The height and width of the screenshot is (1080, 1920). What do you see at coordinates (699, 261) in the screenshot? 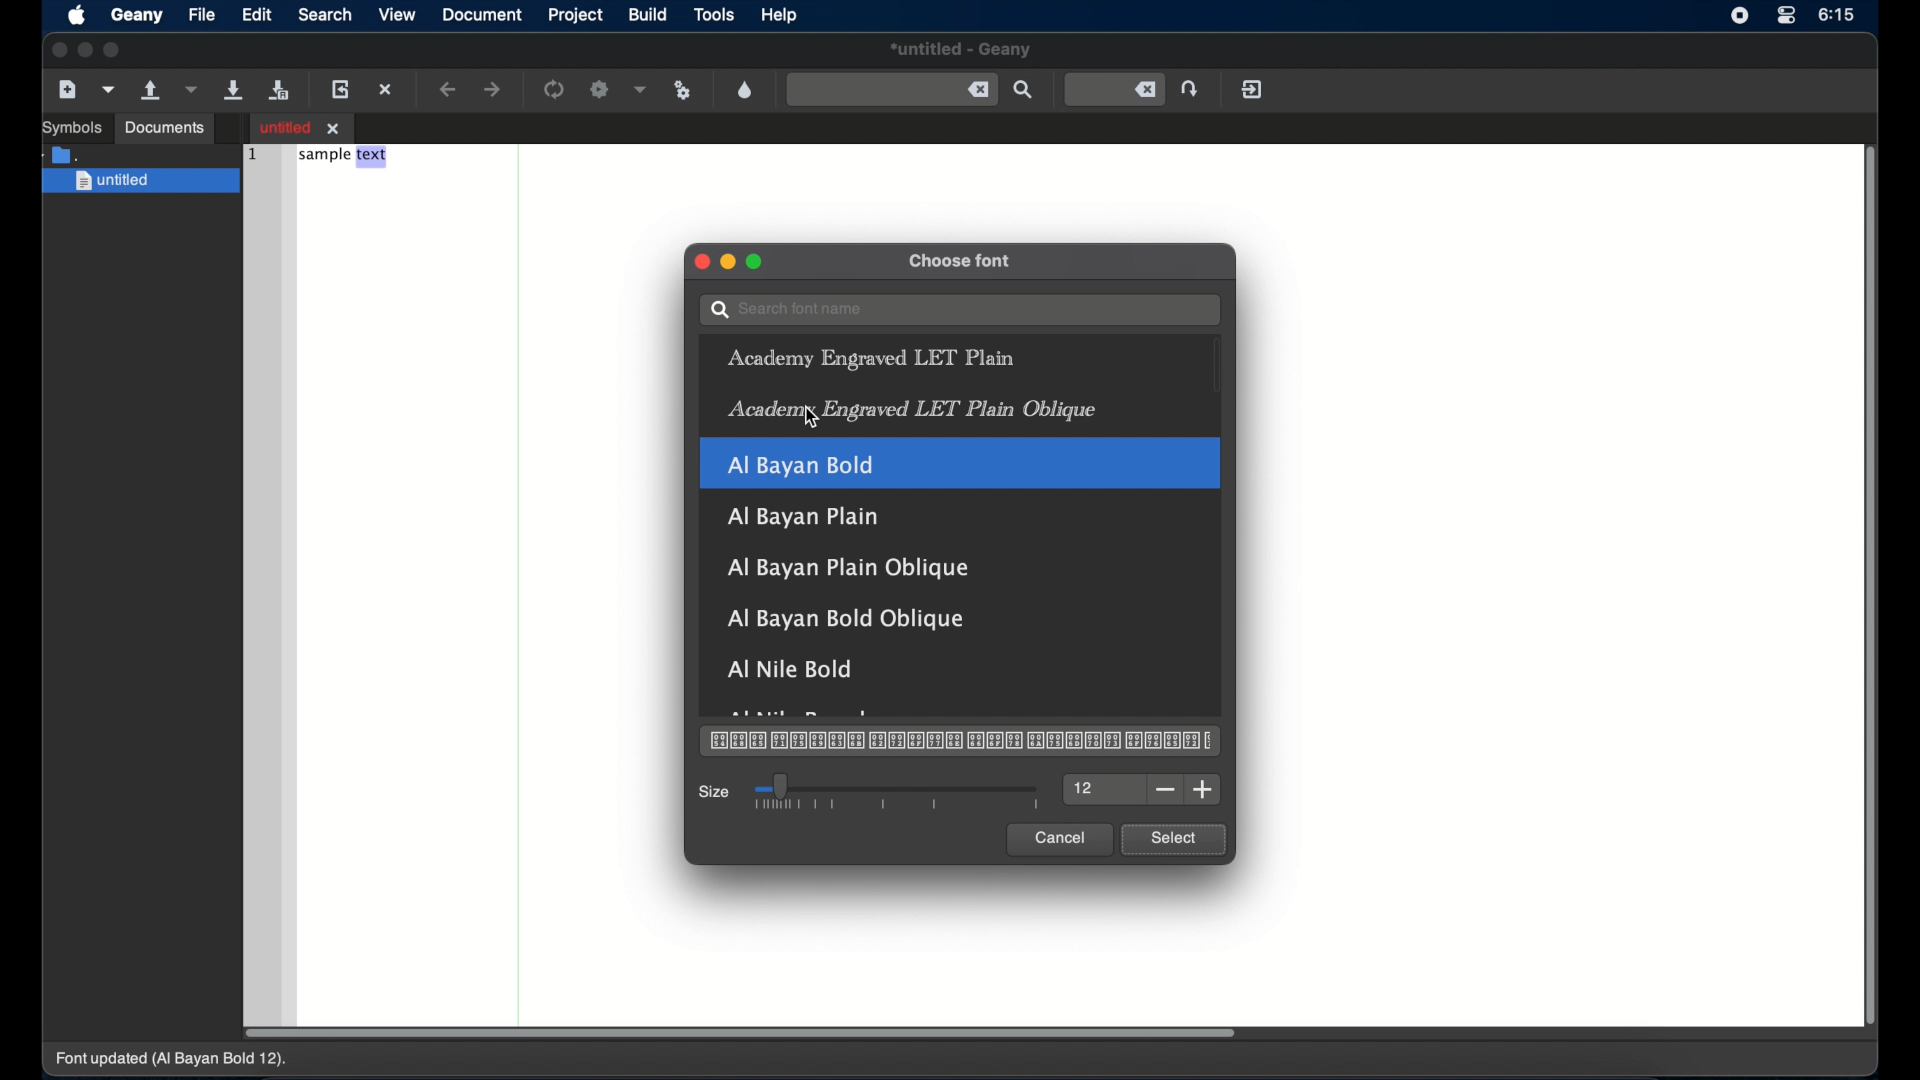
I see `close` at bounding box center [699, 261].